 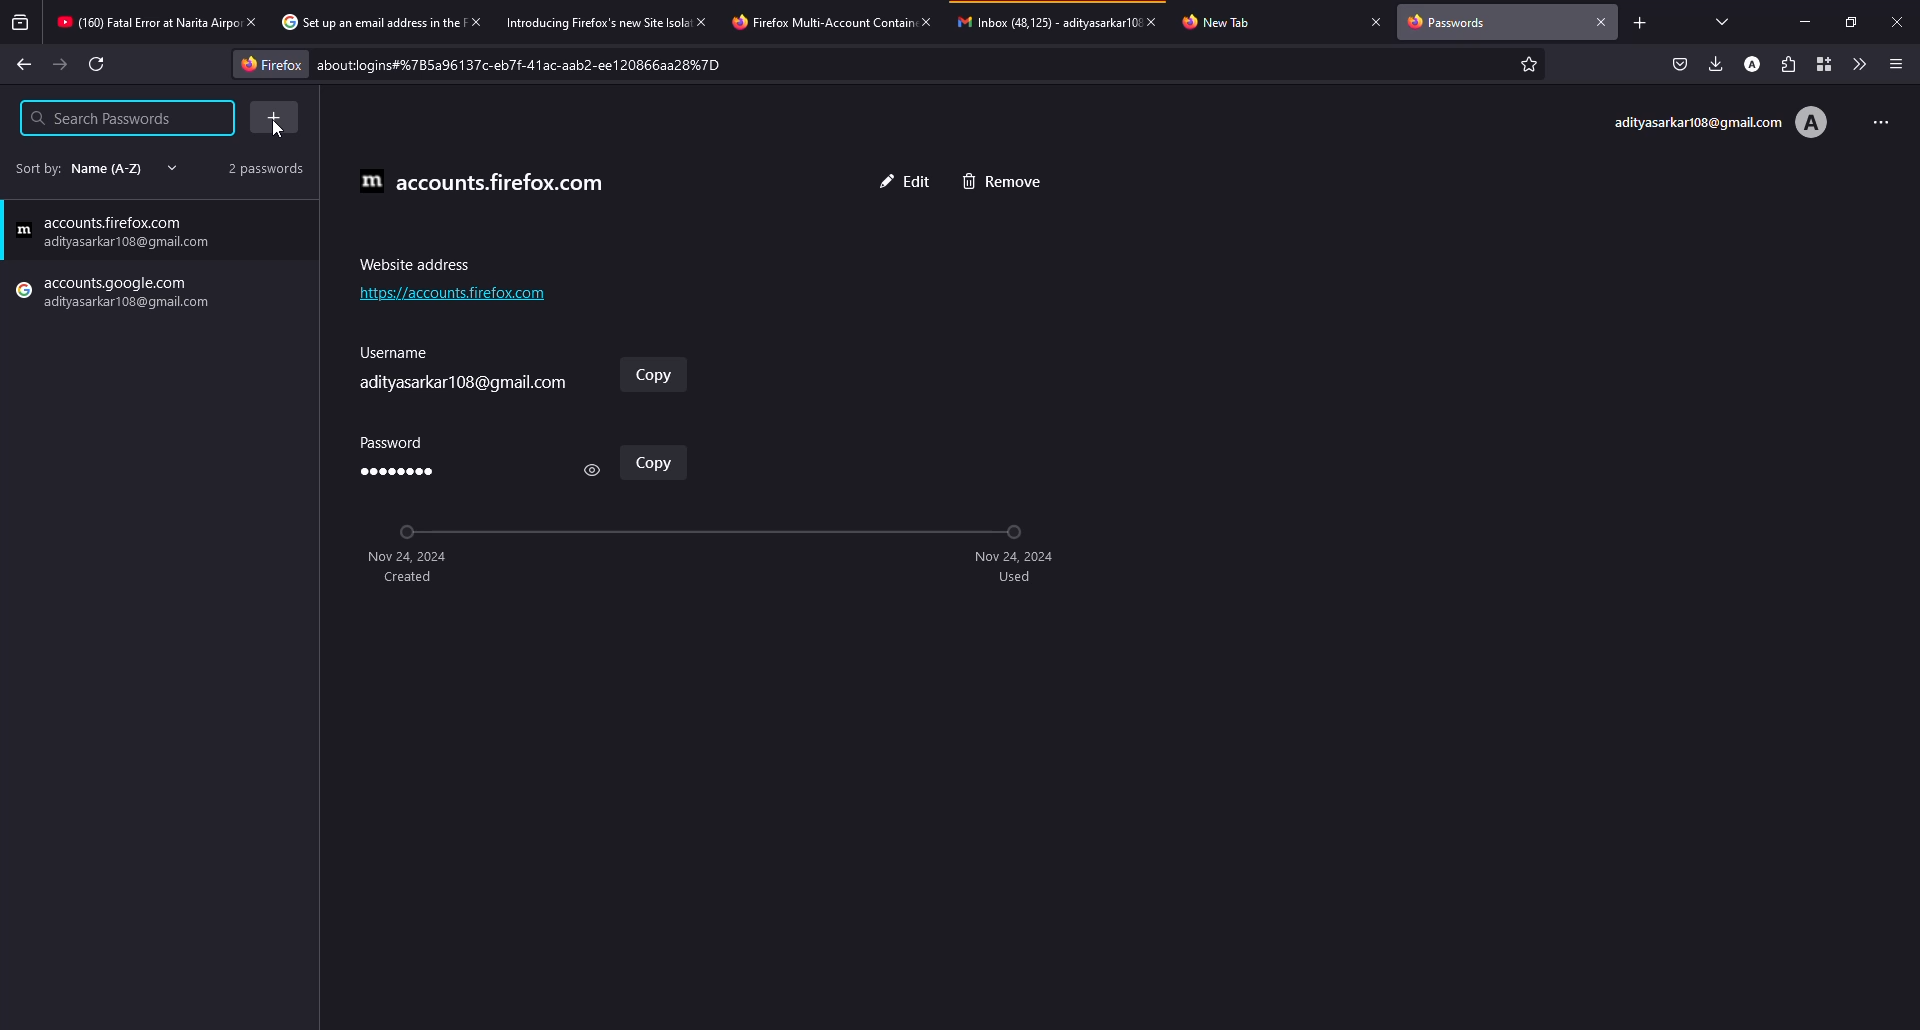 I want to click on remove, so click(x=1003, y=182).